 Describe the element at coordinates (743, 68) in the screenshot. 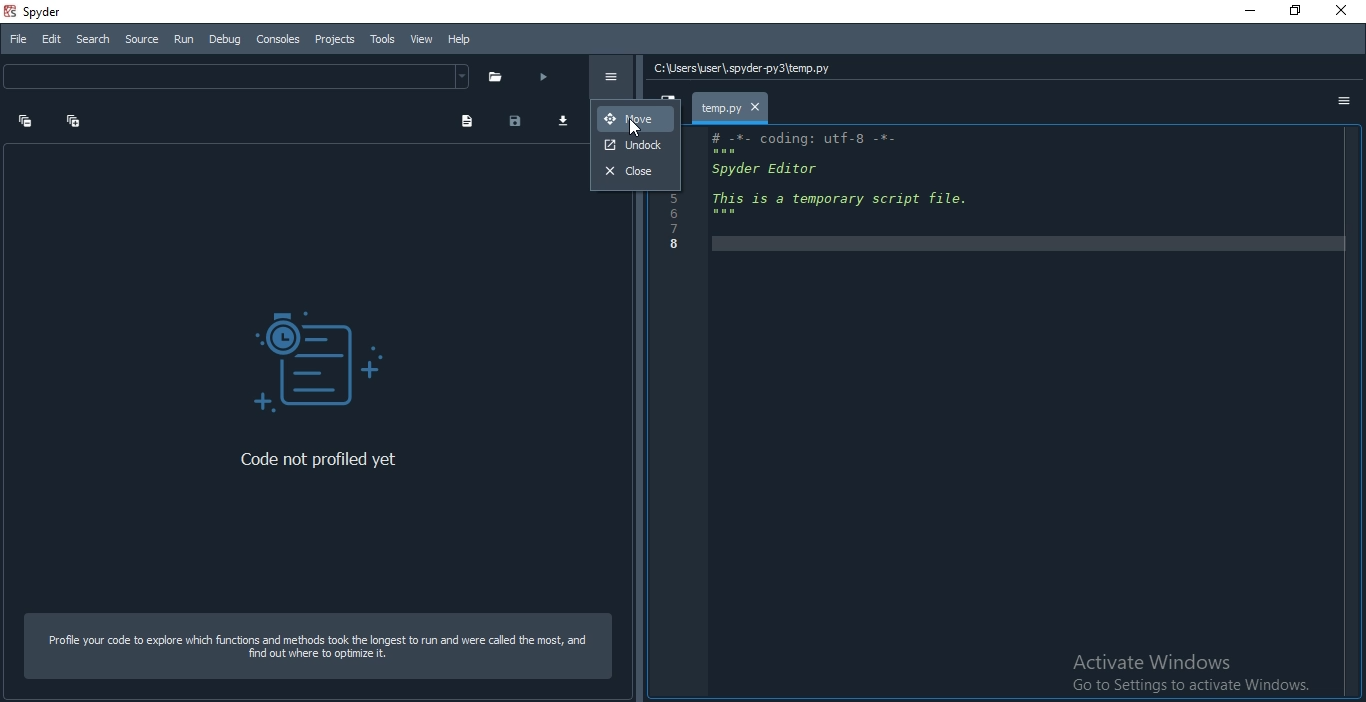

I see `C:\Users\user\.spyder-py3\temp.py` at that location.